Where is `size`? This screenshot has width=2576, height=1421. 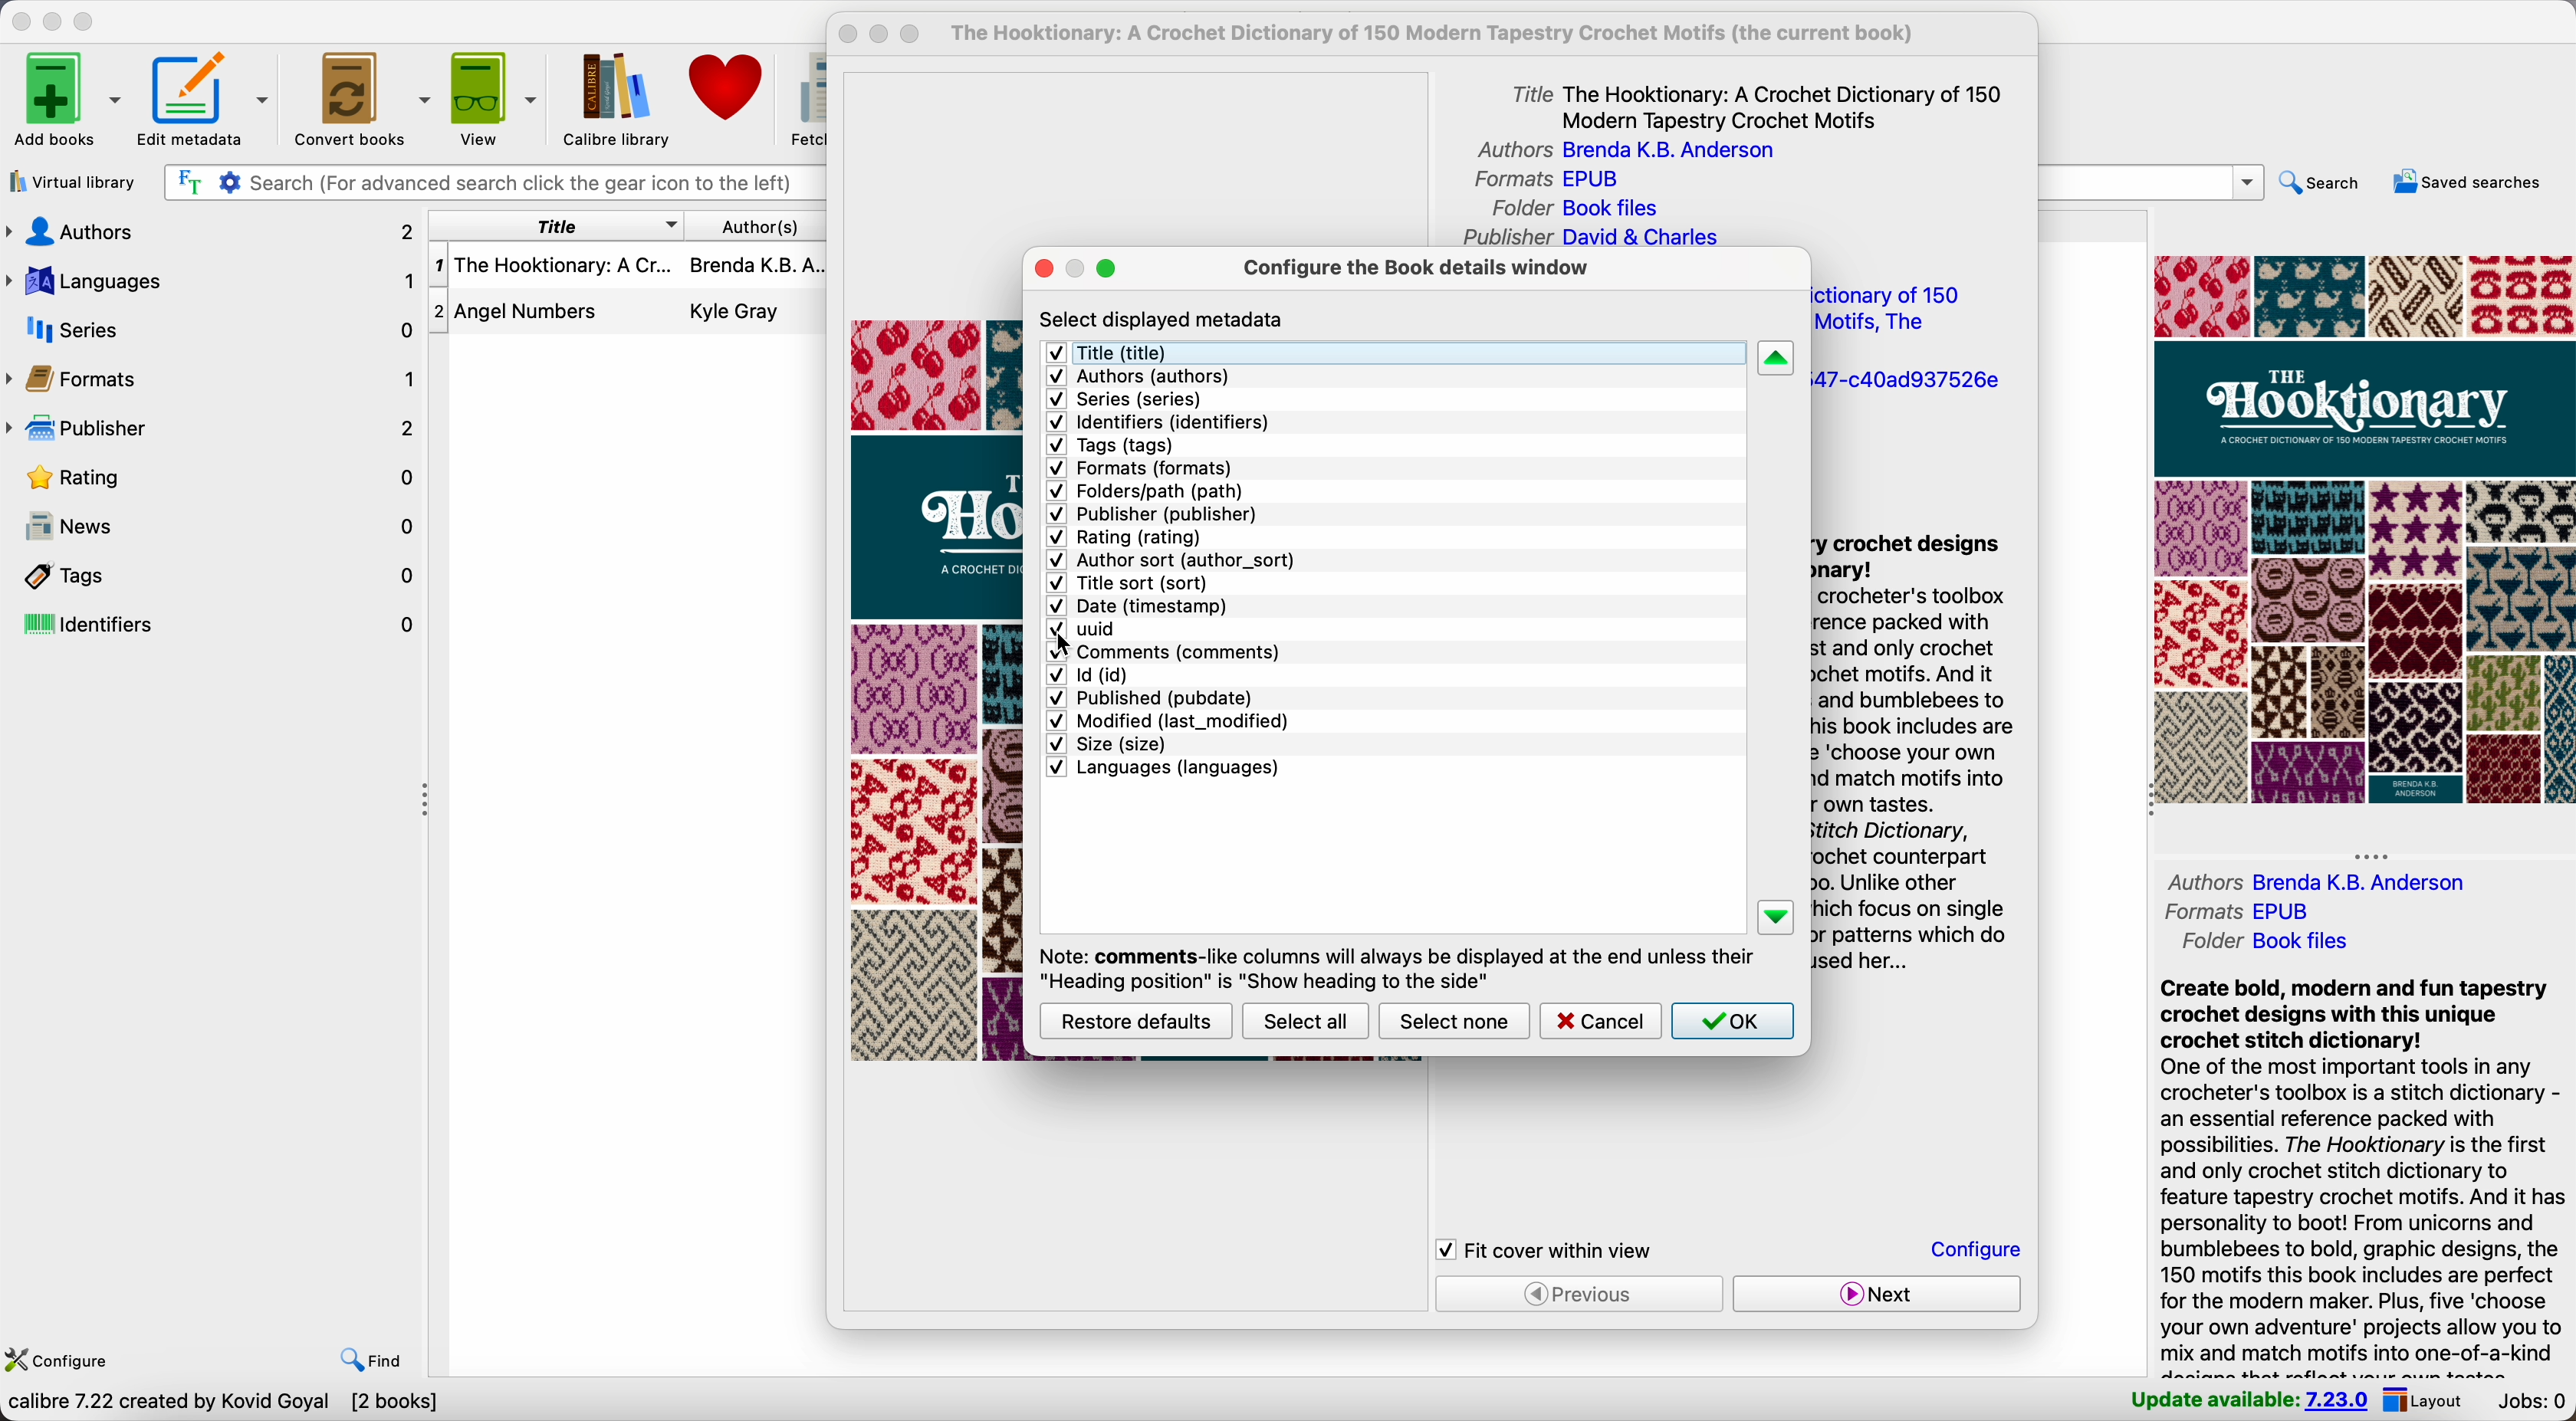
size is located at coordinates (1105, 743).